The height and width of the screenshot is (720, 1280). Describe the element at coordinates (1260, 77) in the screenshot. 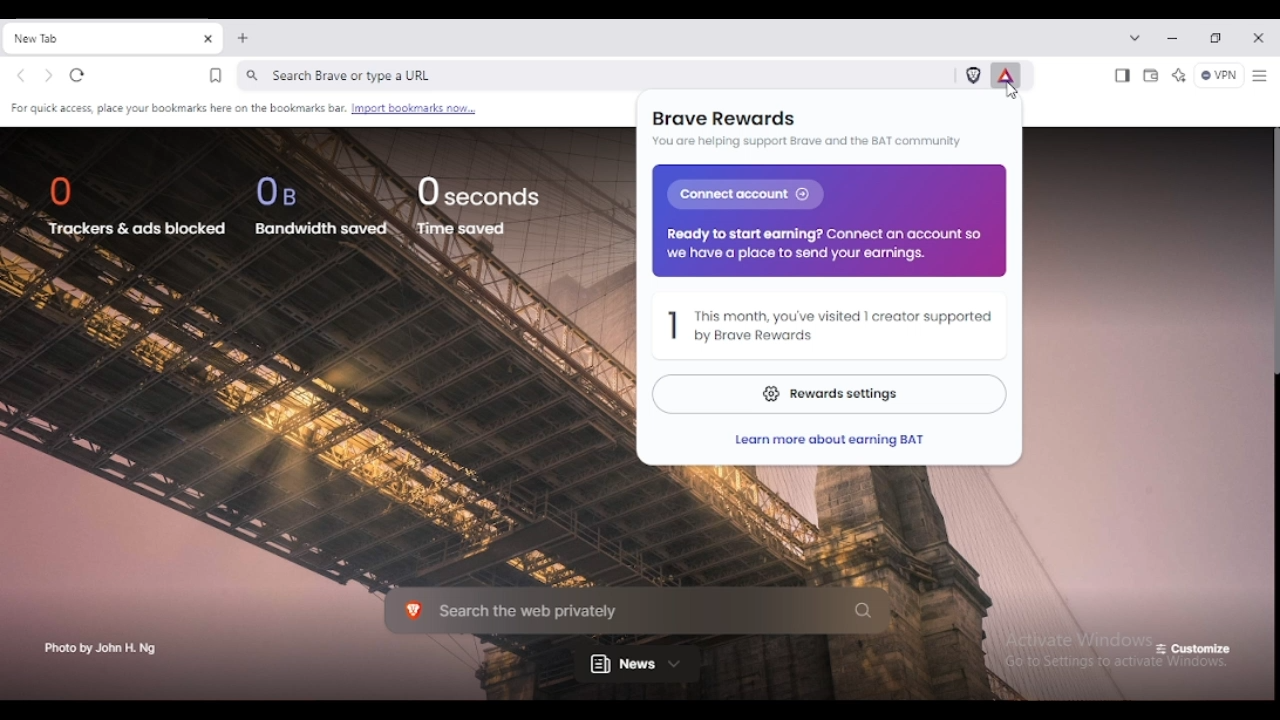

I see `sidebar settings` at that location.